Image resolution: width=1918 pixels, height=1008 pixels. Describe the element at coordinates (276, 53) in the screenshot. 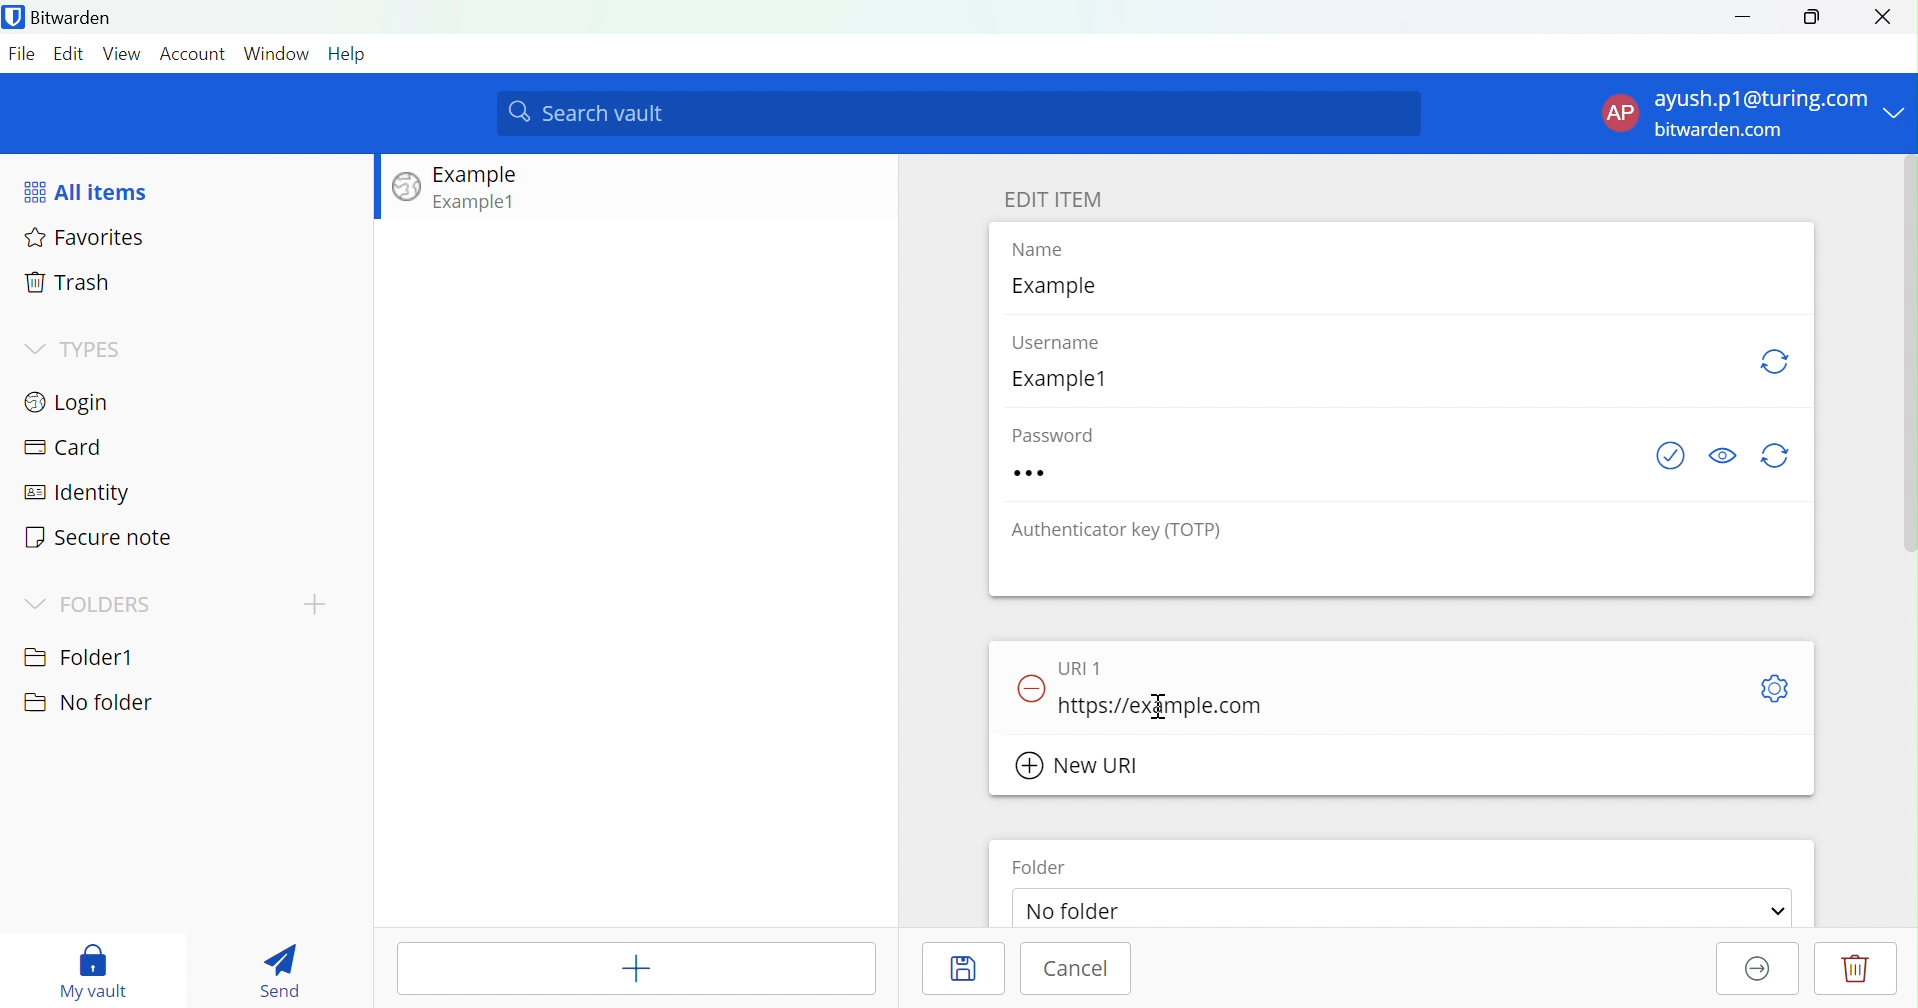

I see `Window` at that location.